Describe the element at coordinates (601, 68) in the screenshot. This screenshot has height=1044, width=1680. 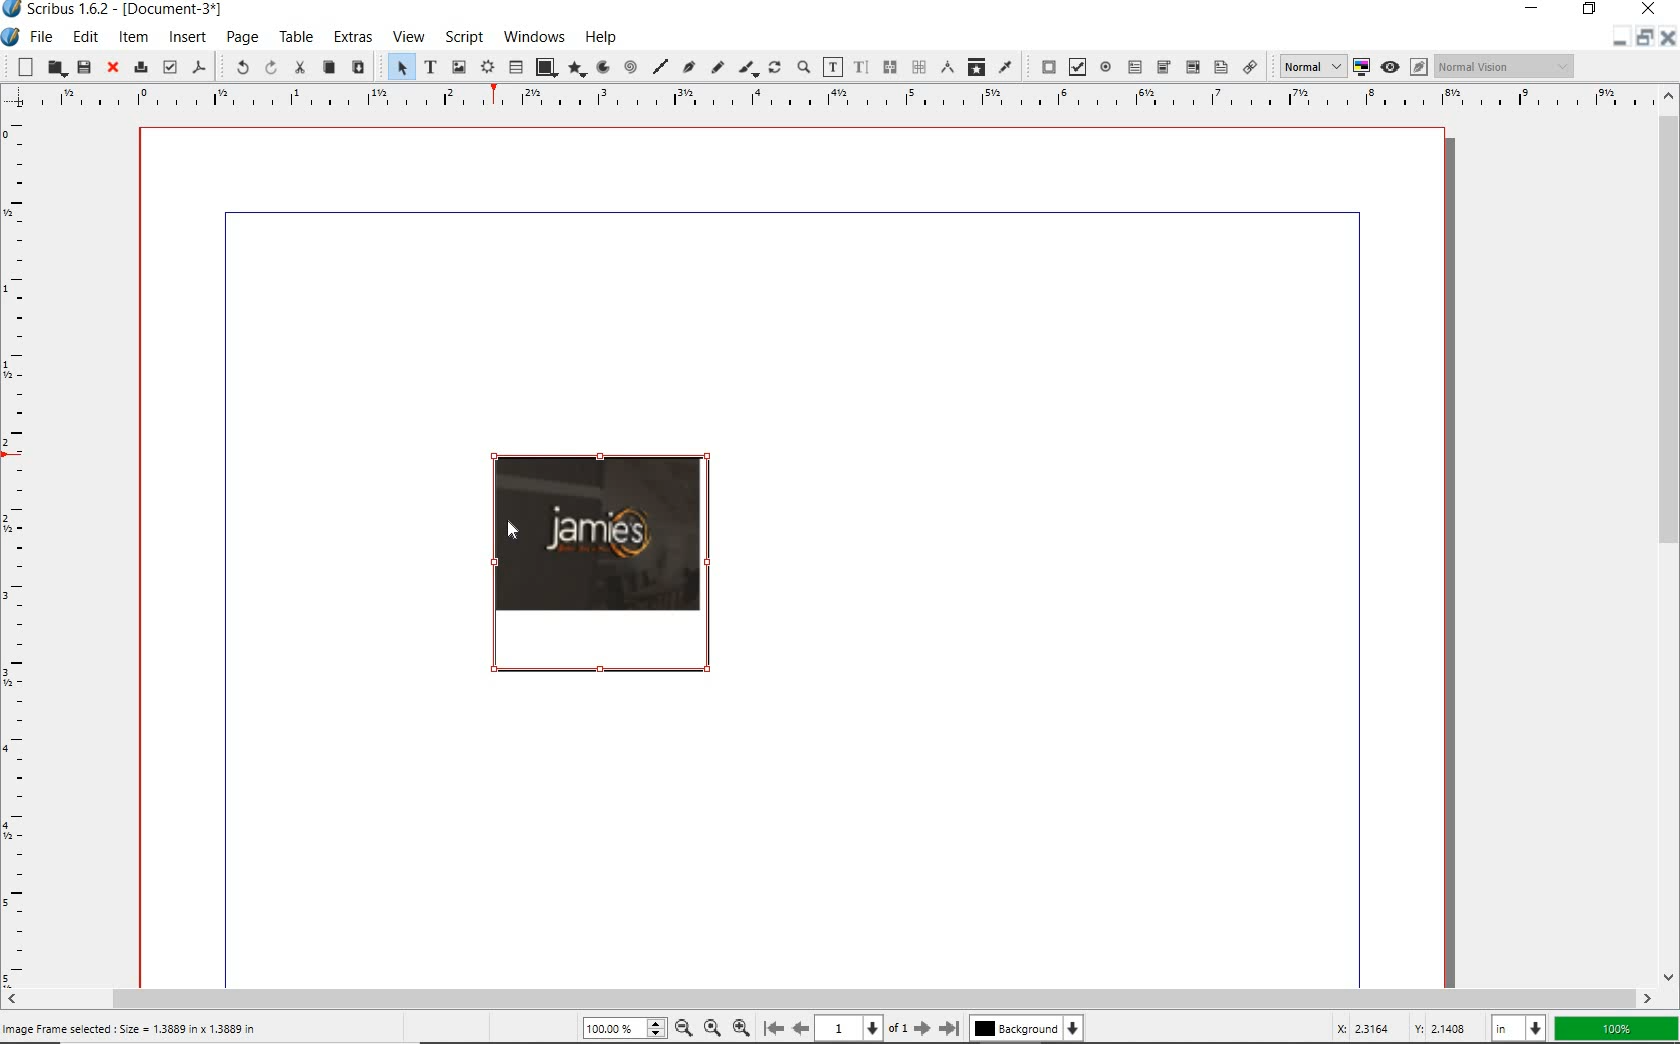
I see `arc` at that location.